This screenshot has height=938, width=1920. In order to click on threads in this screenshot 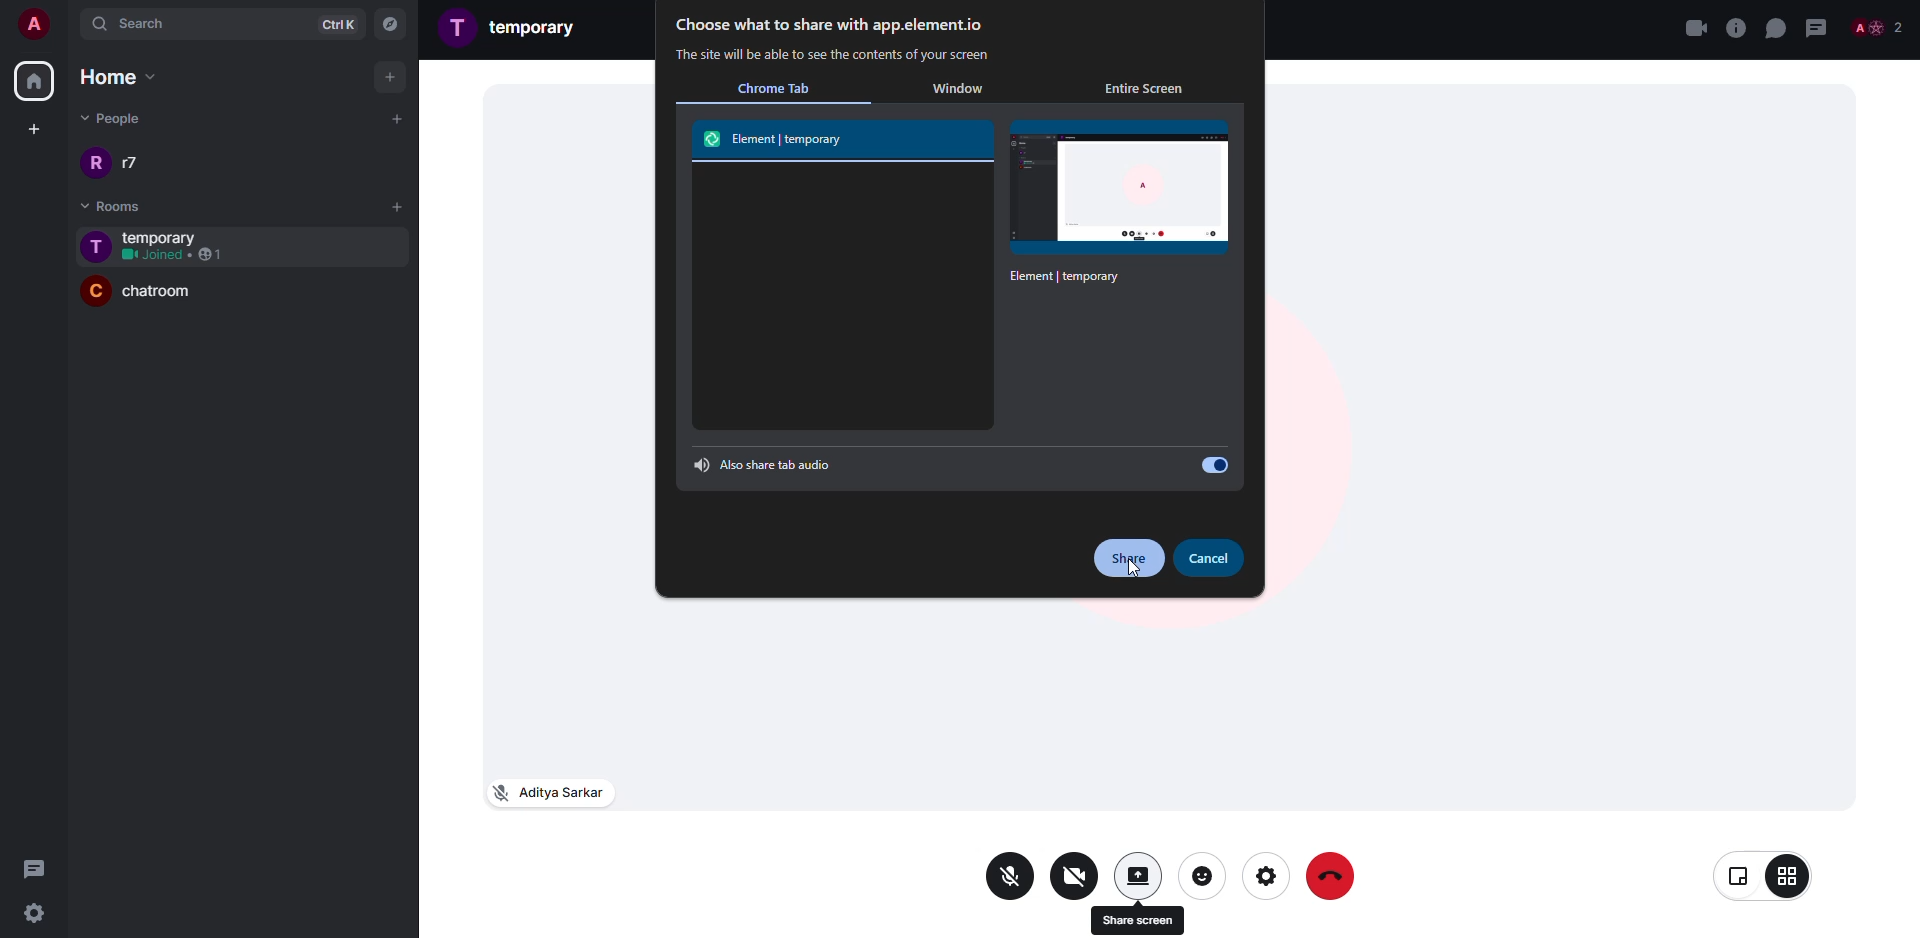, I will do `click(35, 867)`.